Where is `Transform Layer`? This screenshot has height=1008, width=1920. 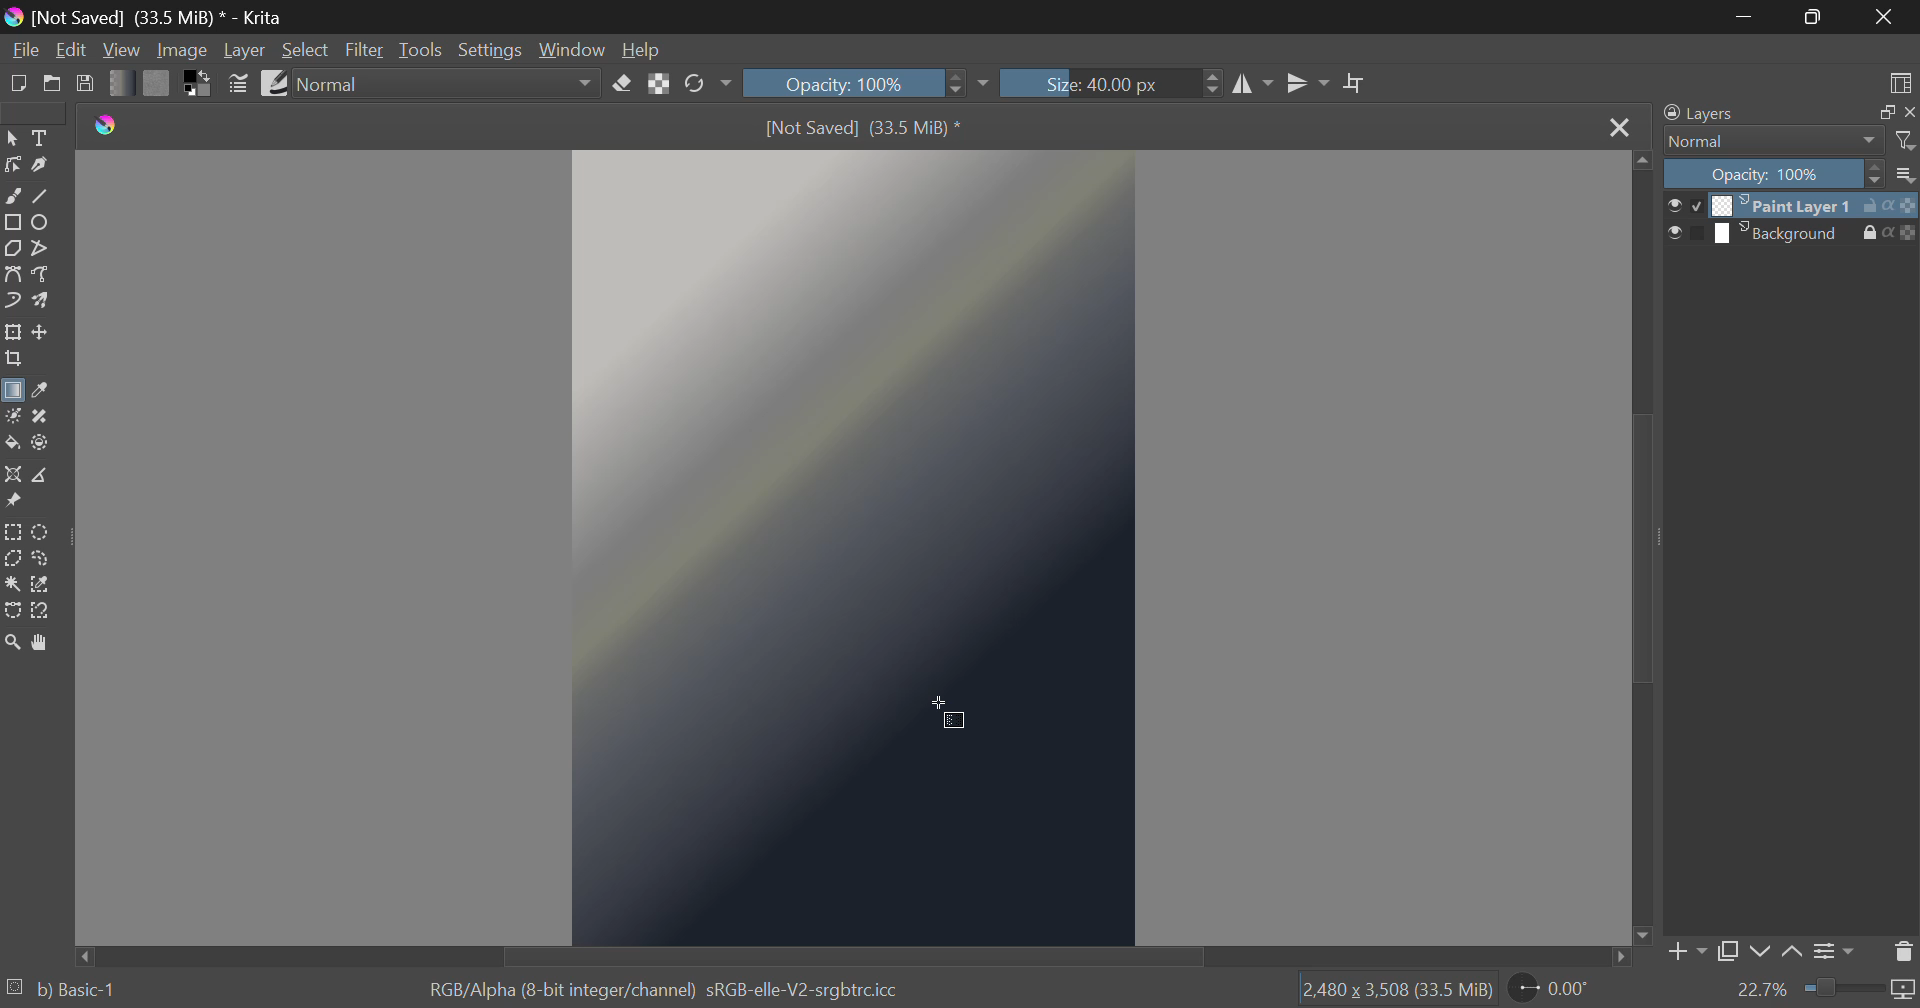
Transform Layer is located at coordinates (12, 332).